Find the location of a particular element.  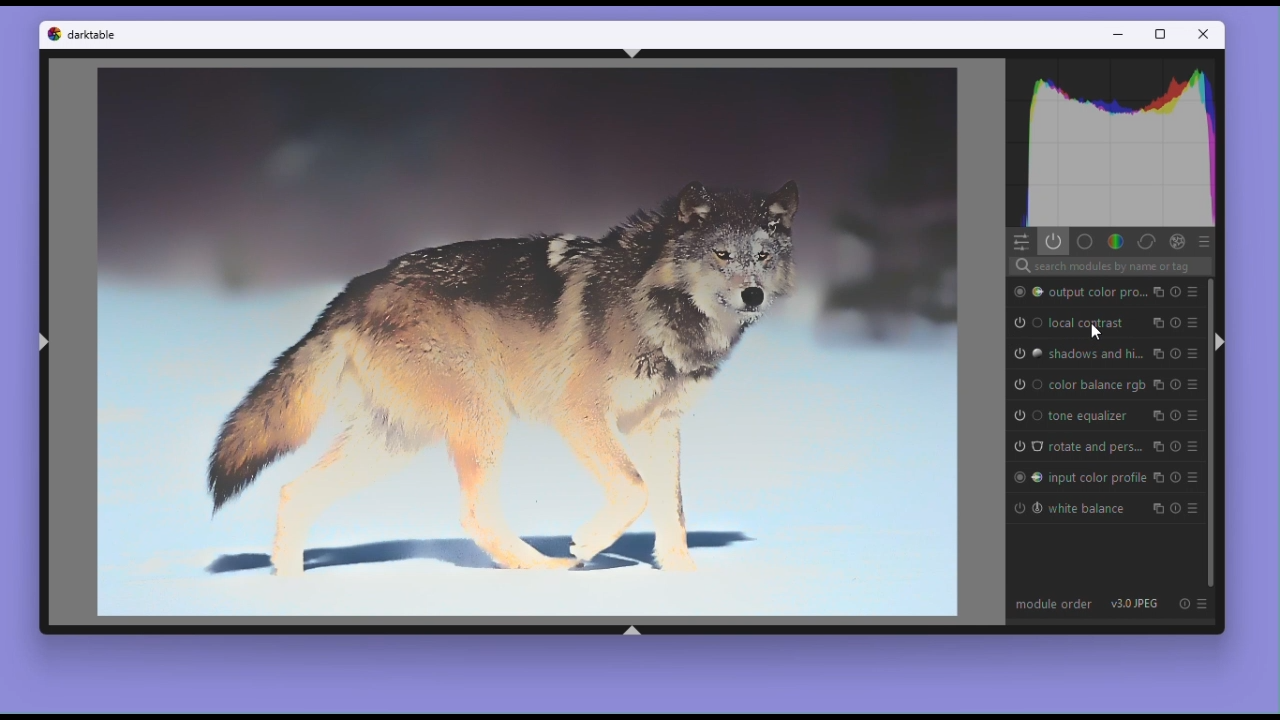

shift+ctrl+t is located at coordinates (635, 53).